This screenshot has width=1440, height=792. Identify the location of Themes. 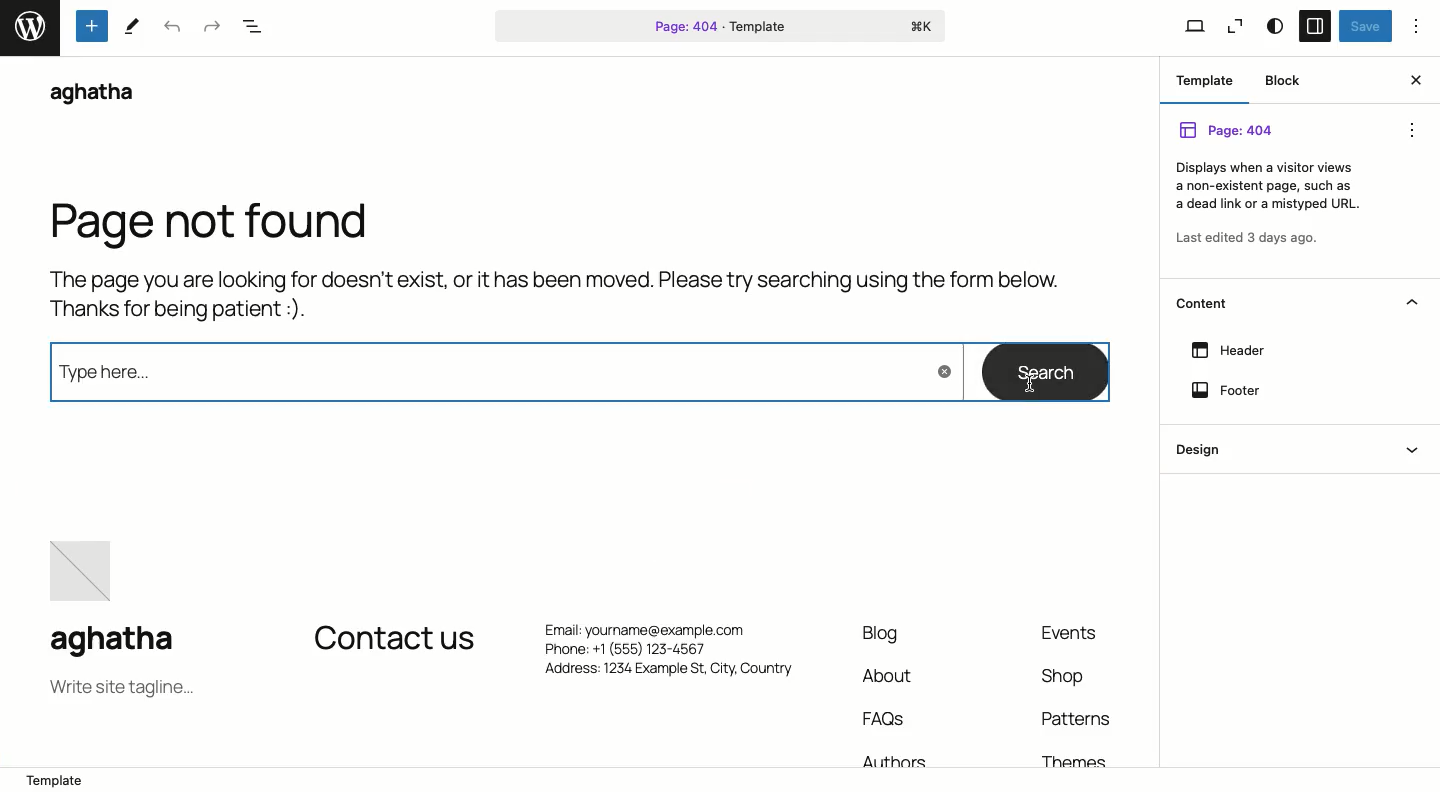
(1080, 758).